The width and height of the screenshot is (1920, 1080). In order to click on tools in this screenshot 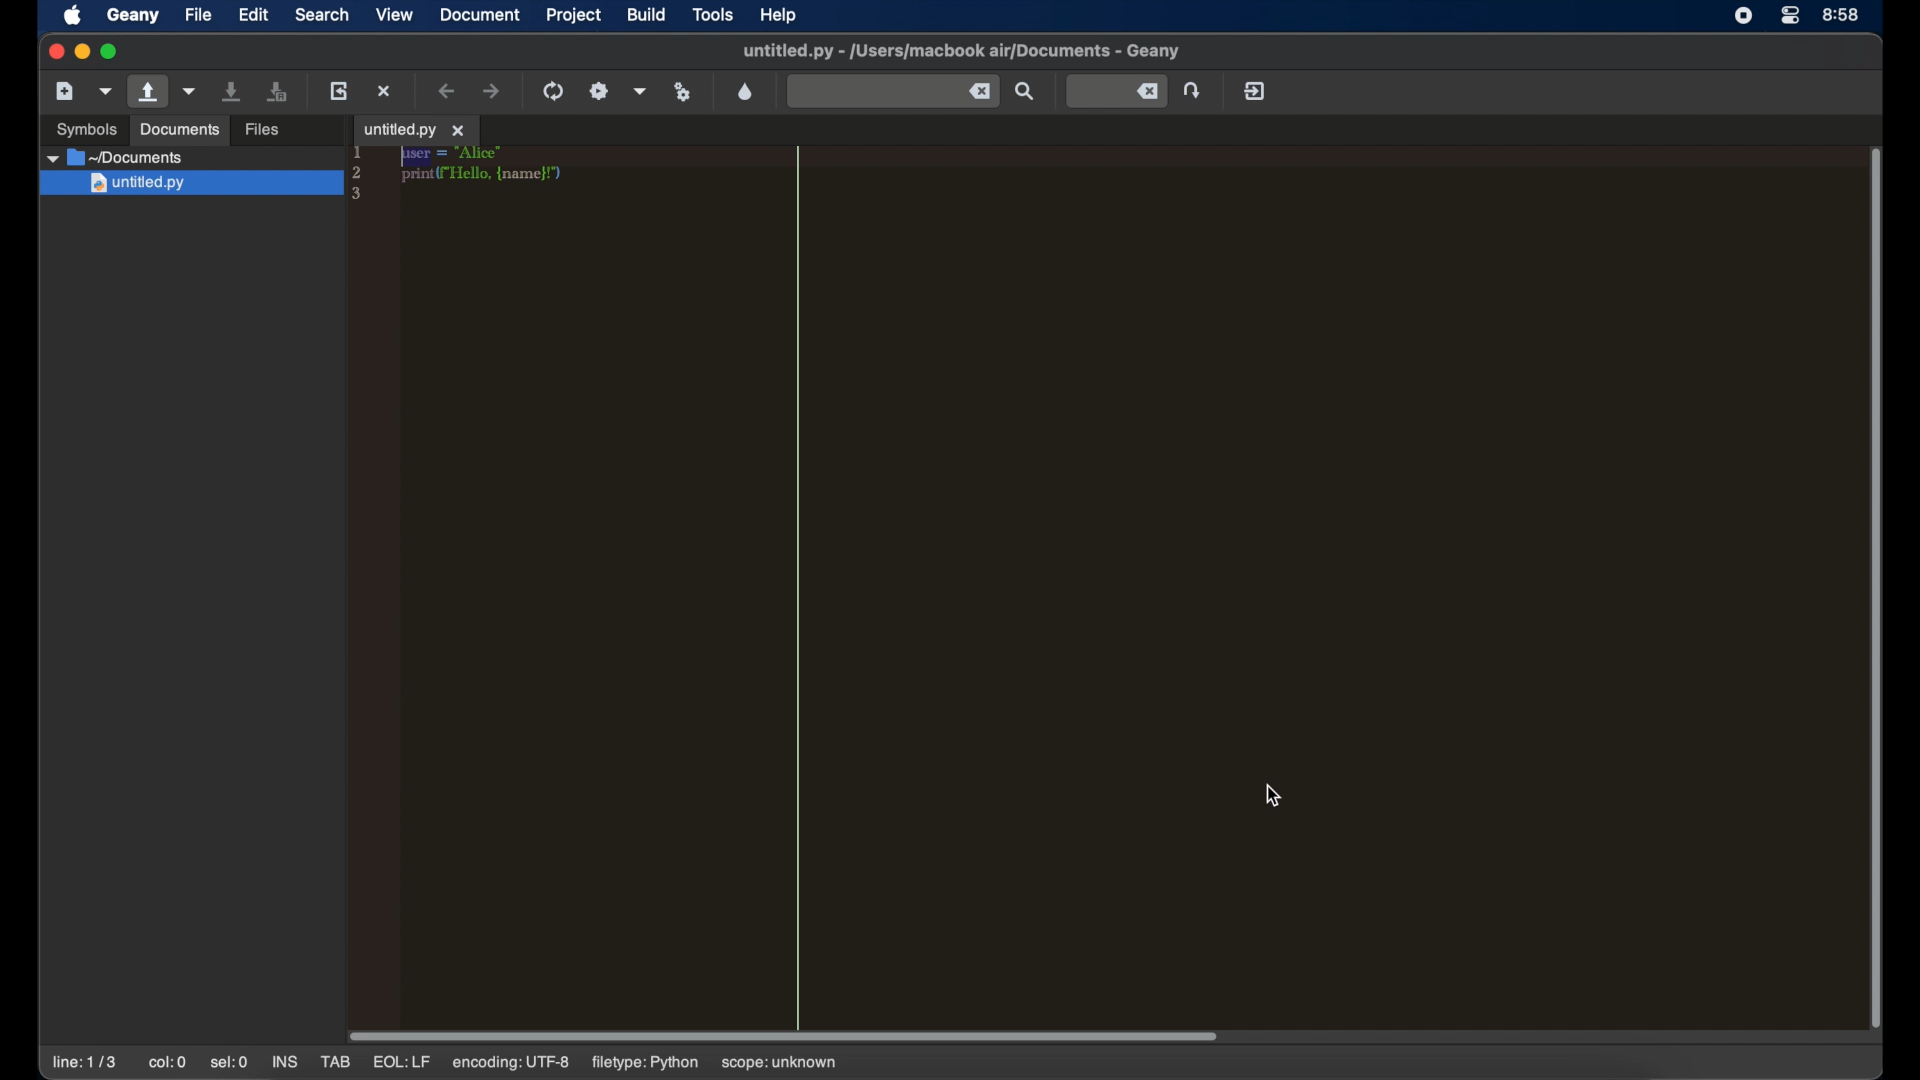, I will do `click(713, 15)`.